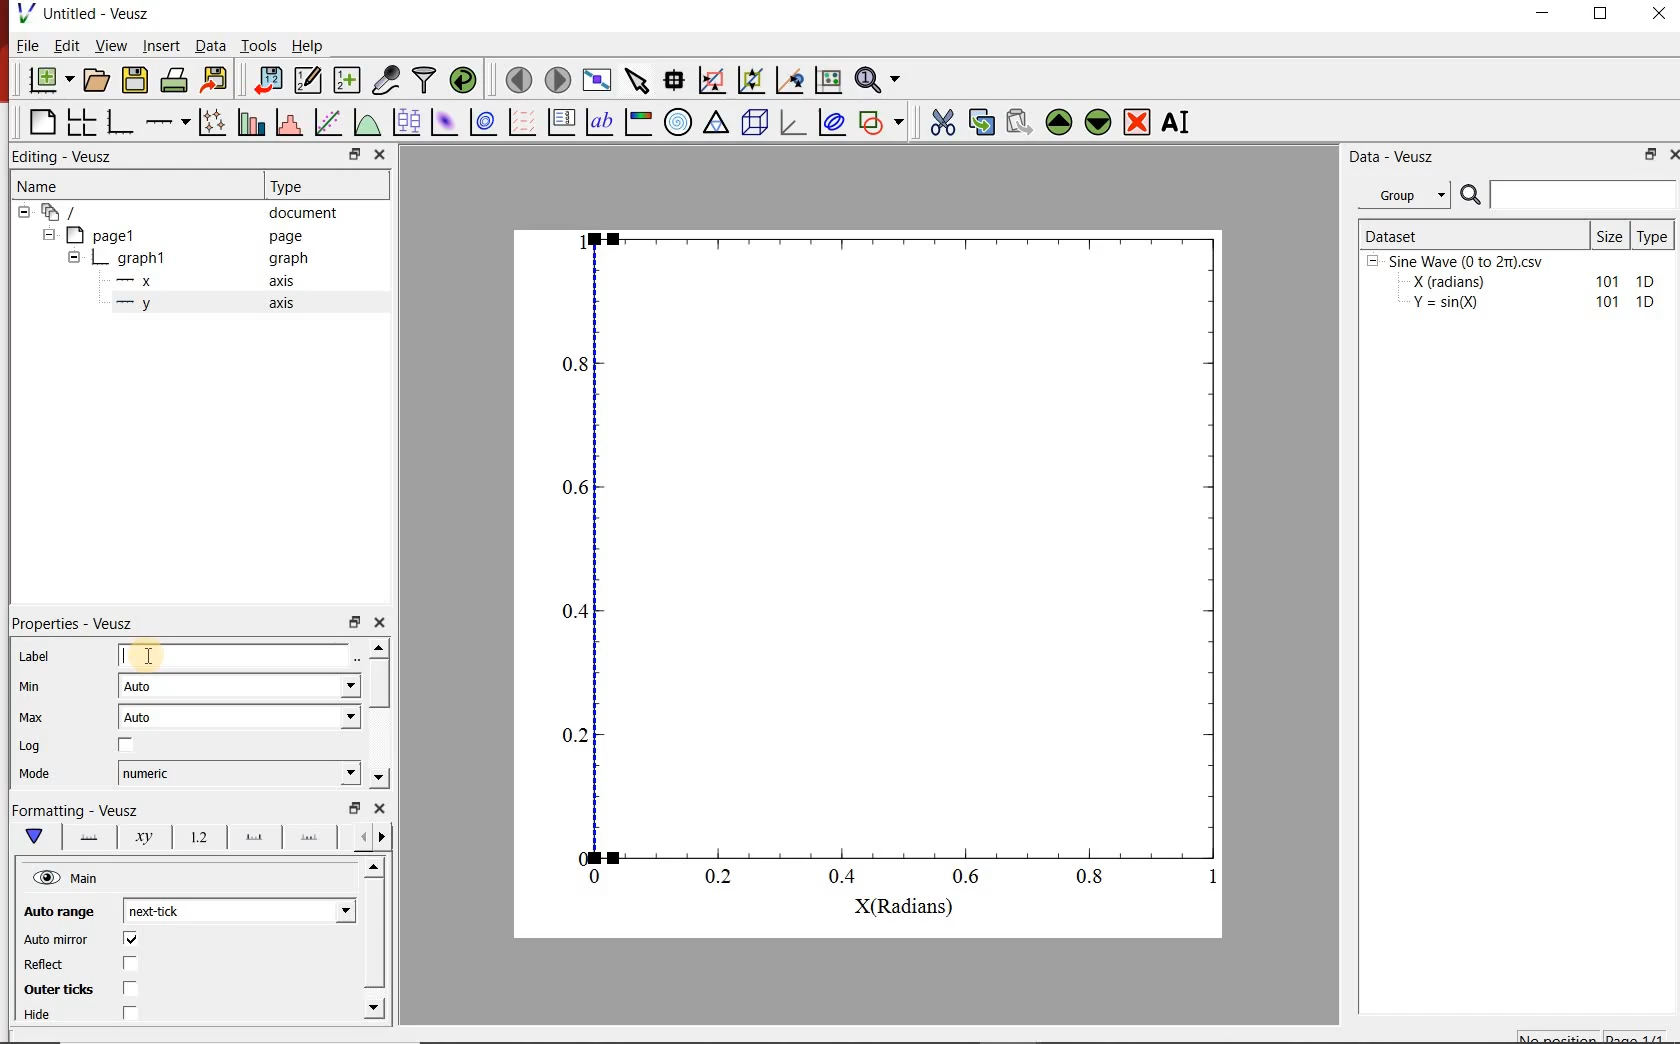  What do you see at coordinates (388, 80) in the screenshot?
I see `capture remote data` at bounding box center [388, 80].